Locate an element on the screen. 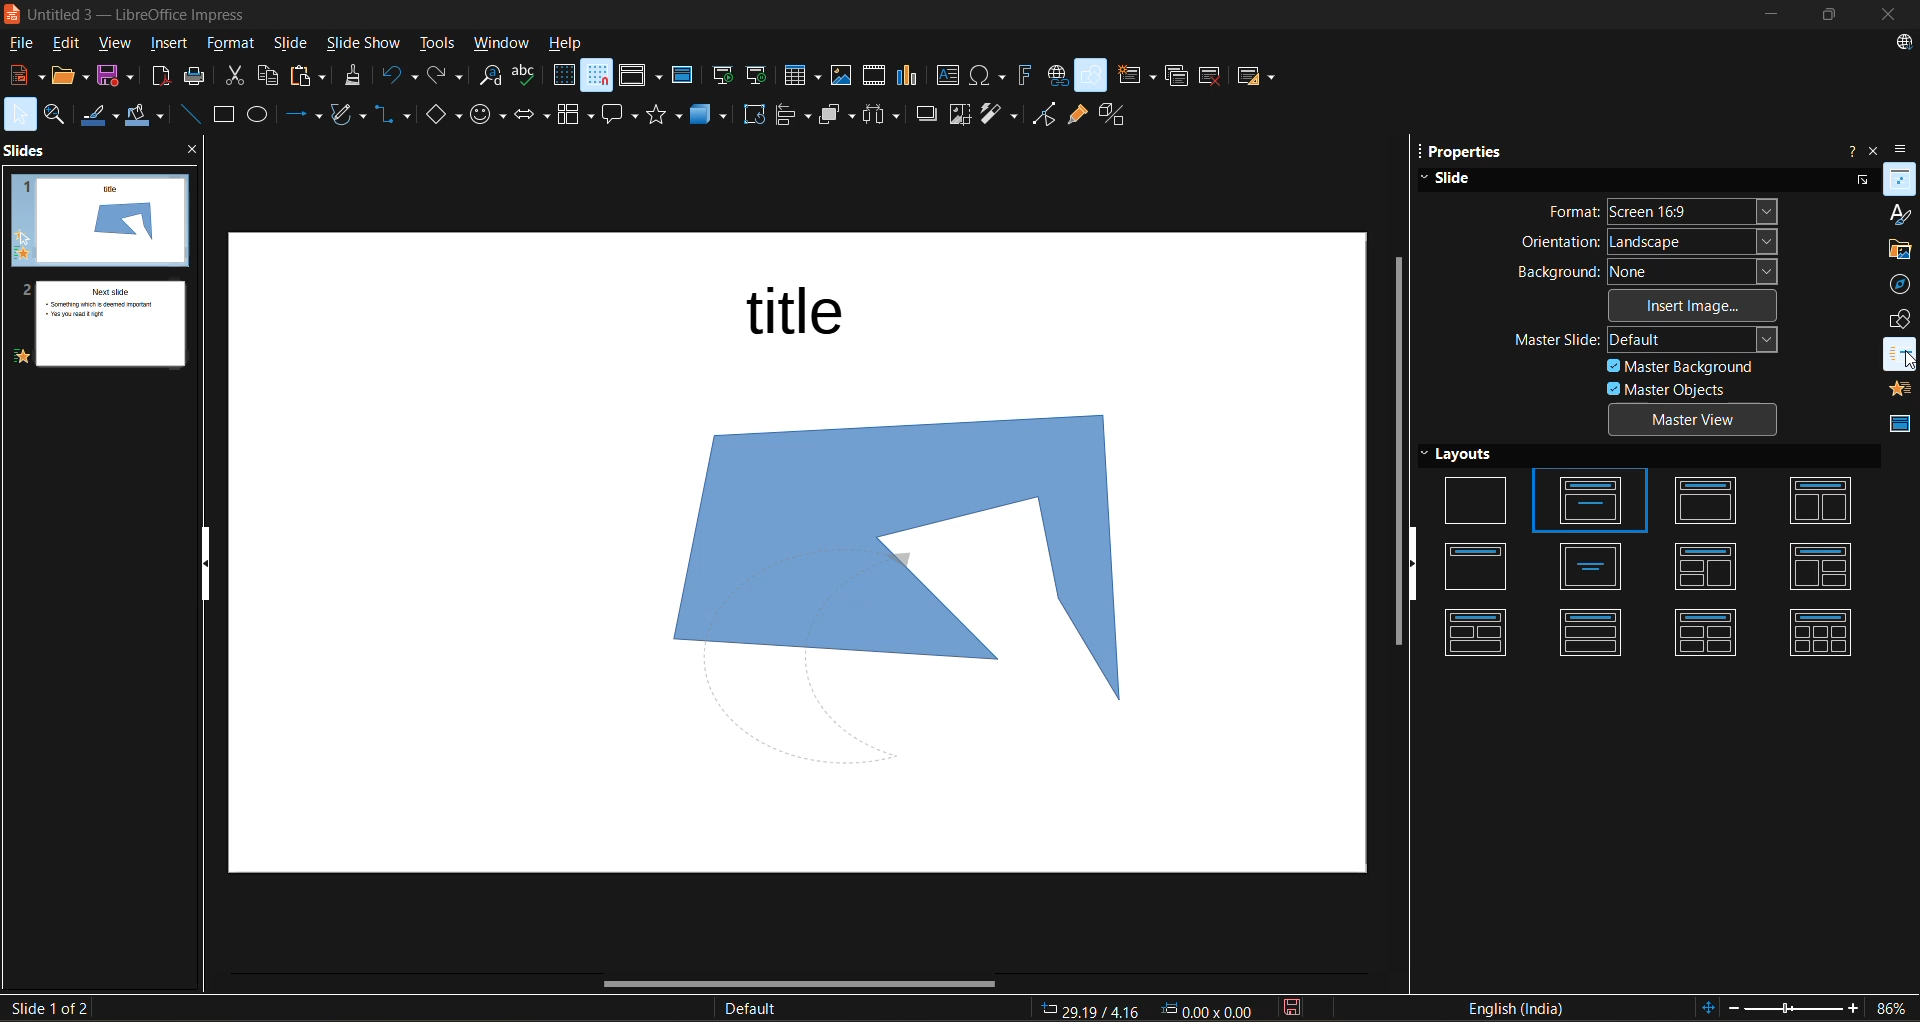 The image size is (1920, 1022). table is located at coordinates (805, 77).